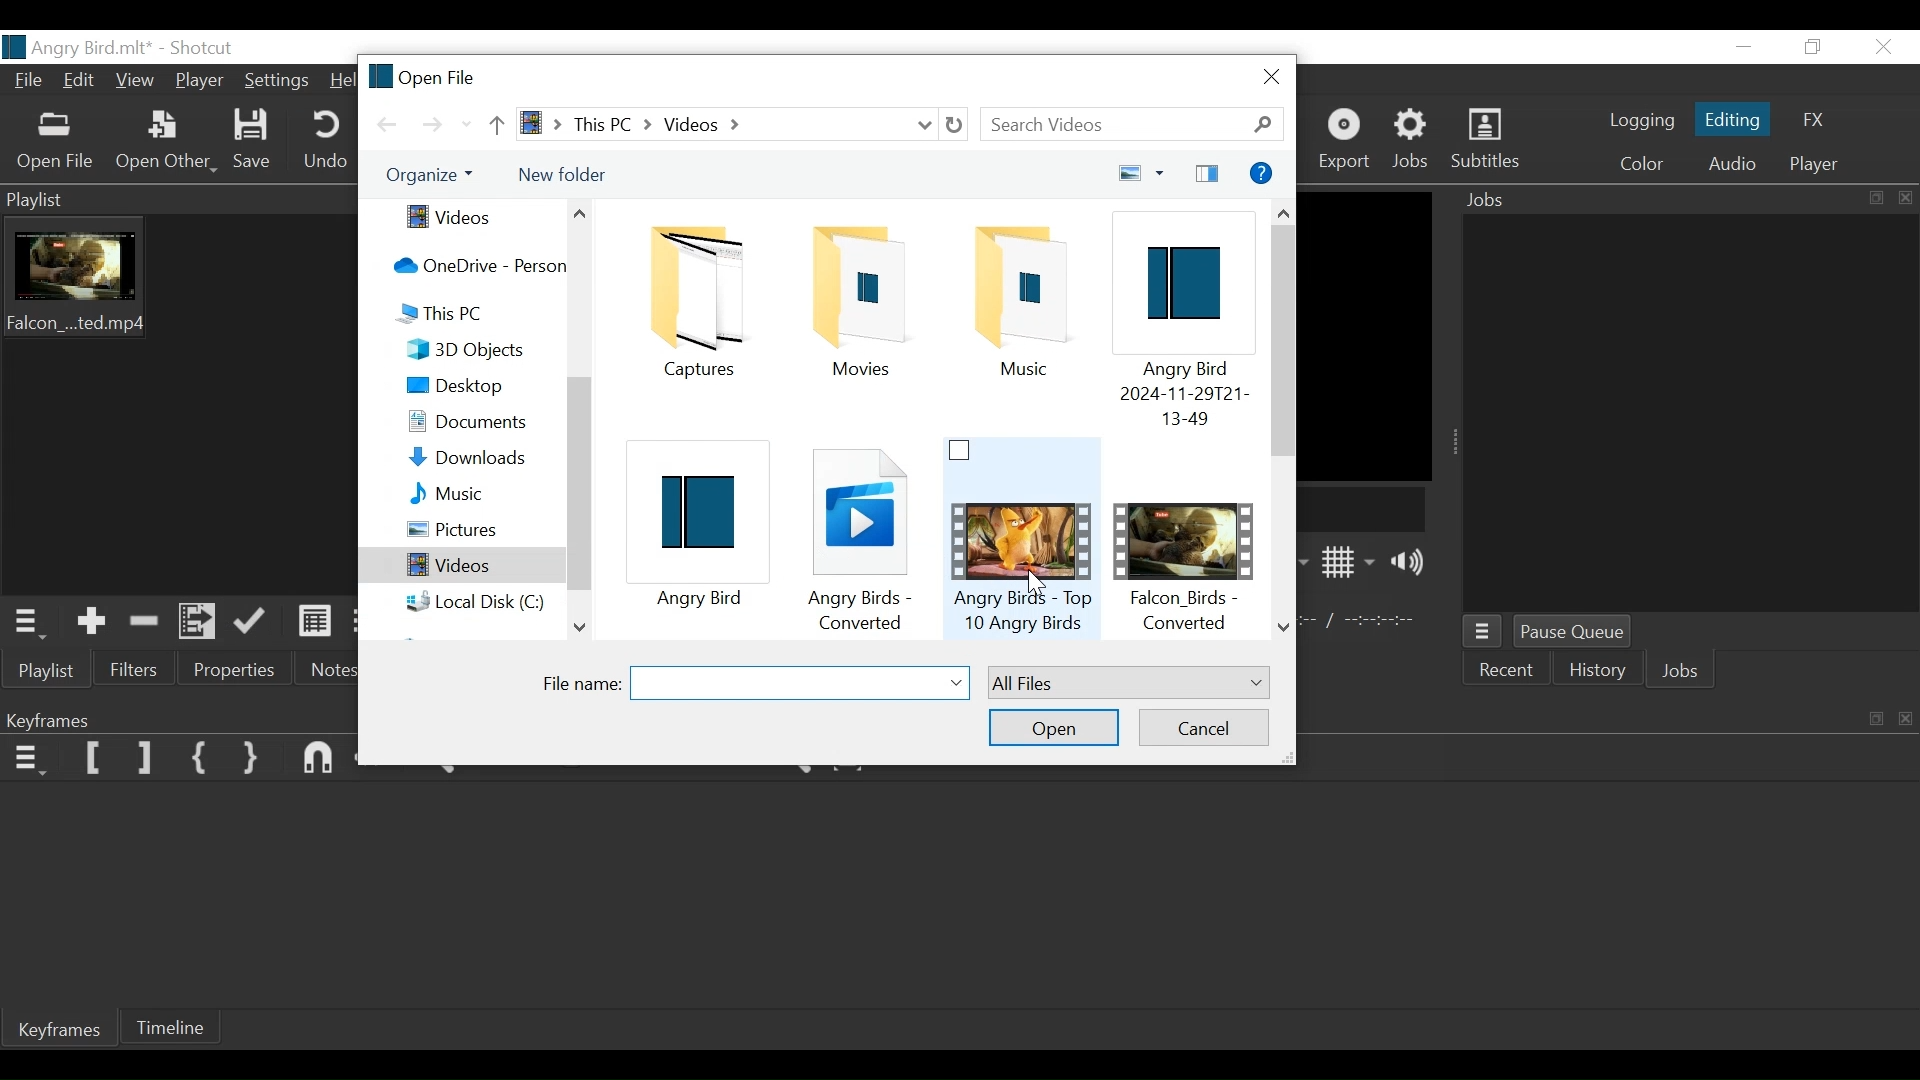 The image size is (1920, 1080). Describe the element at coordinates (862, 534) in the screenshot. I see `File` at that location.